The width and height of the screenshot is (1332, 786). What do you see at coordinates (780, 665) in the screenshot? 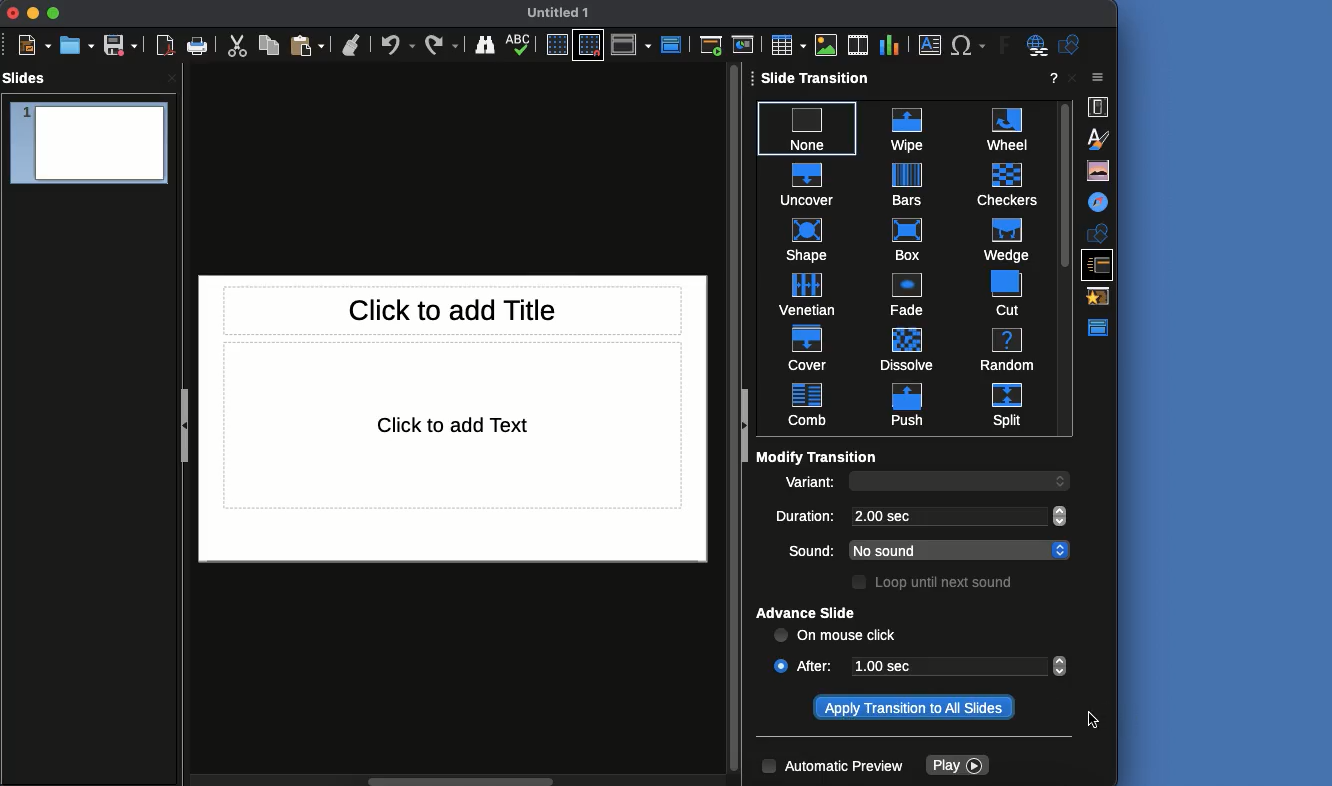
I see `Clicked` at bounding box center [780, 665].